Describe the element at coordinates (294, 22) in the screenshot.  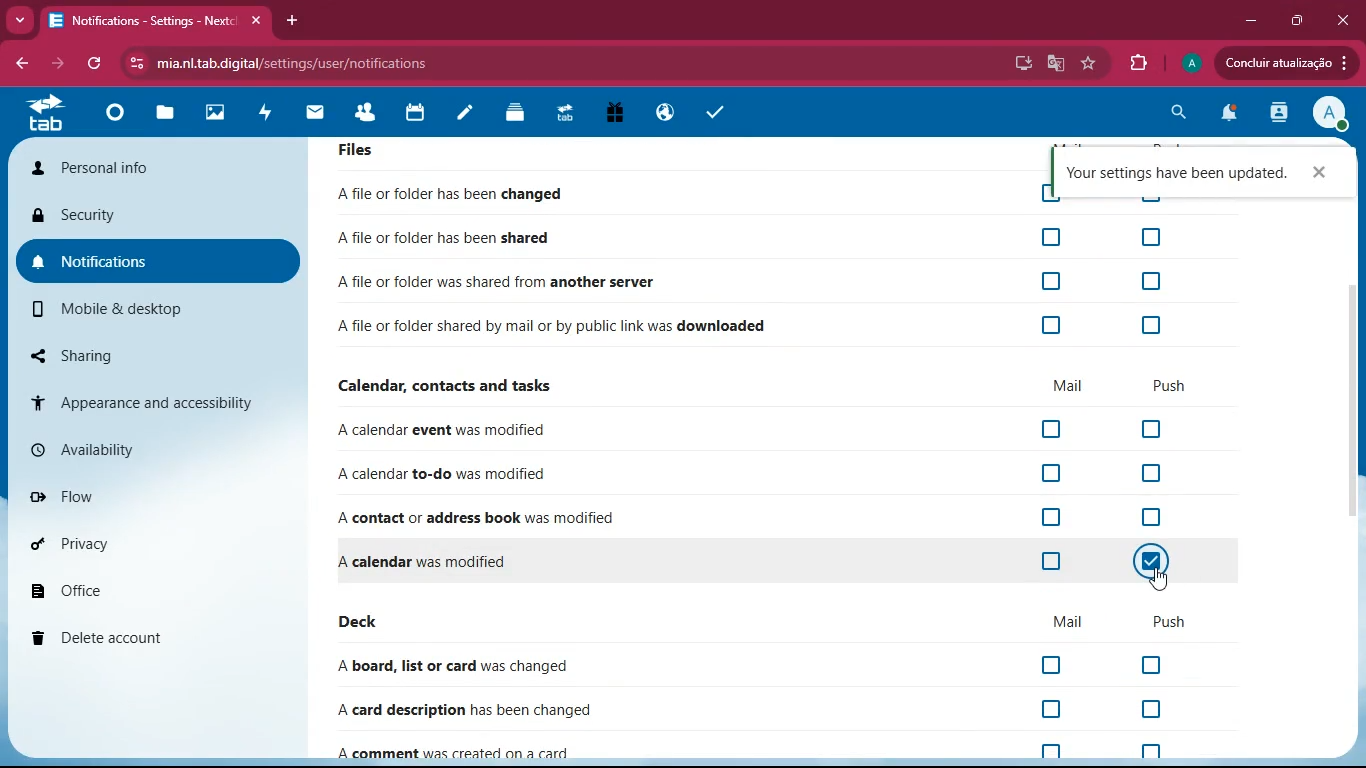
I see `add tab` at that location.